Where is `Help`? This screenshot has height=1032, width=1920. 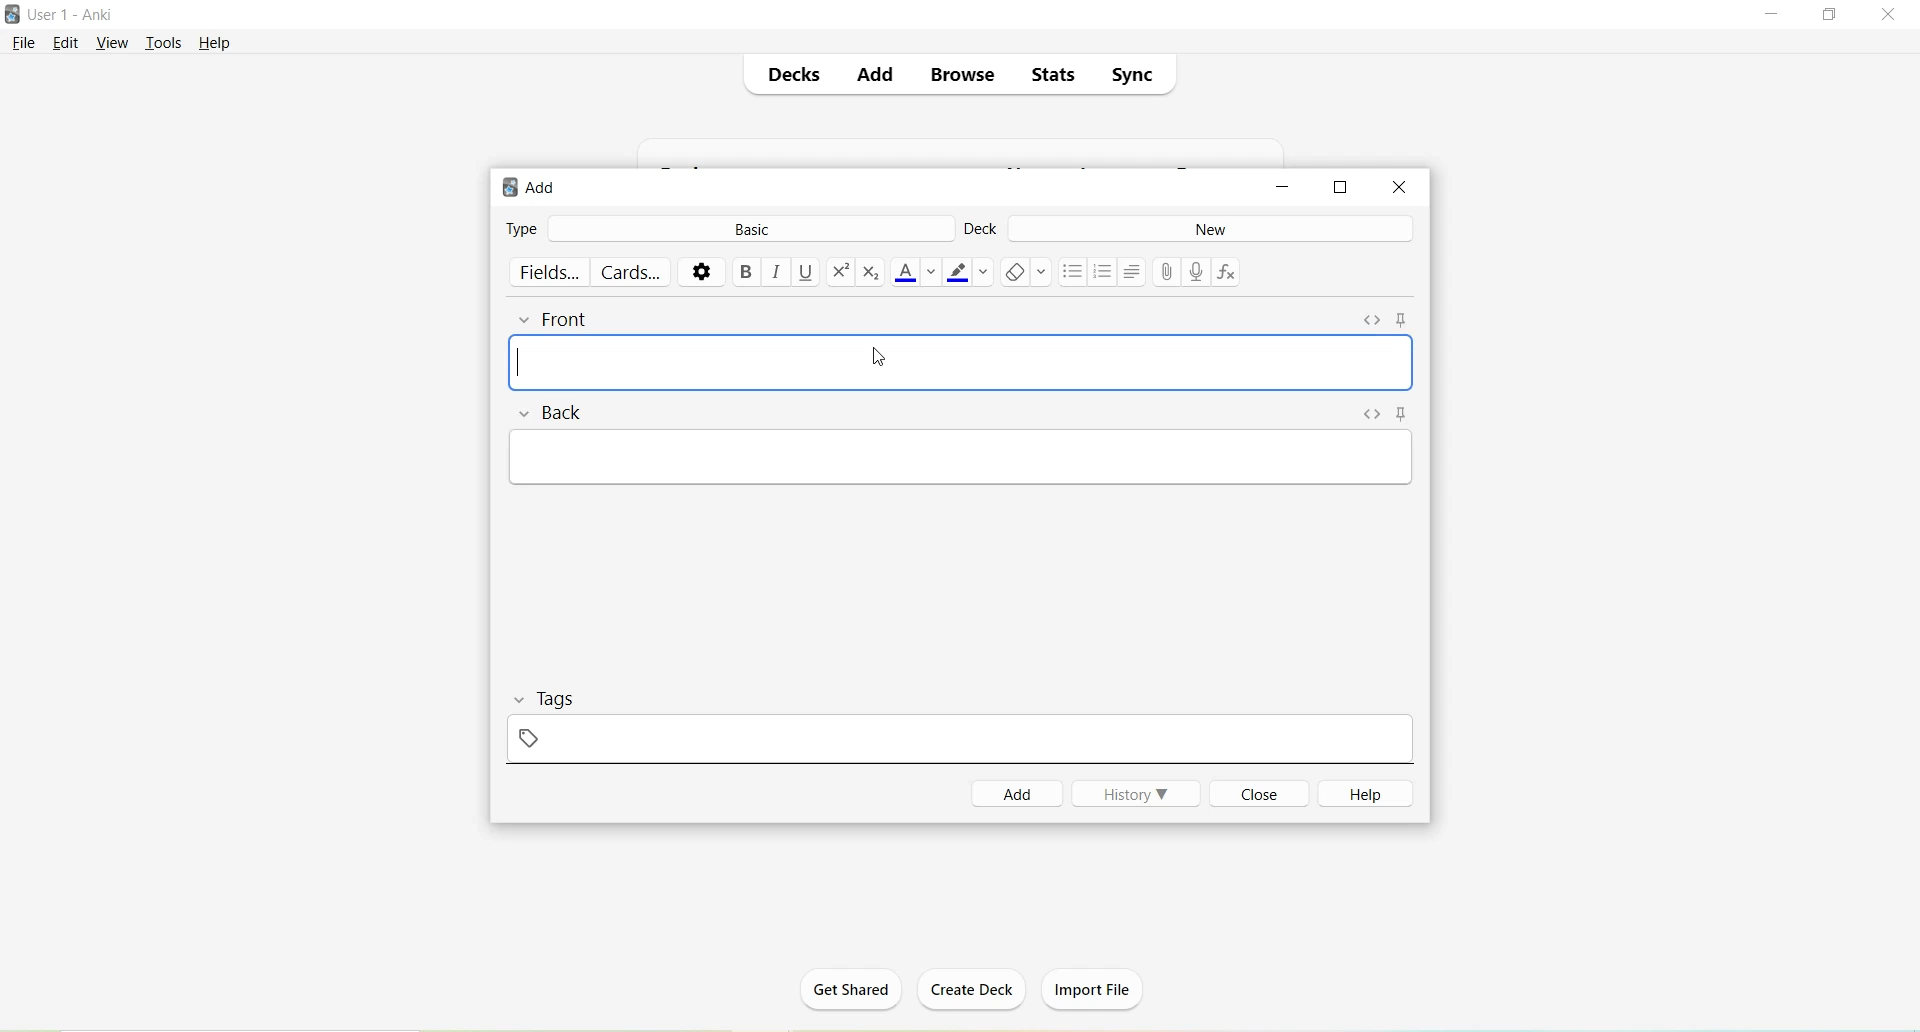
Help is located at coordinates (215, 44).